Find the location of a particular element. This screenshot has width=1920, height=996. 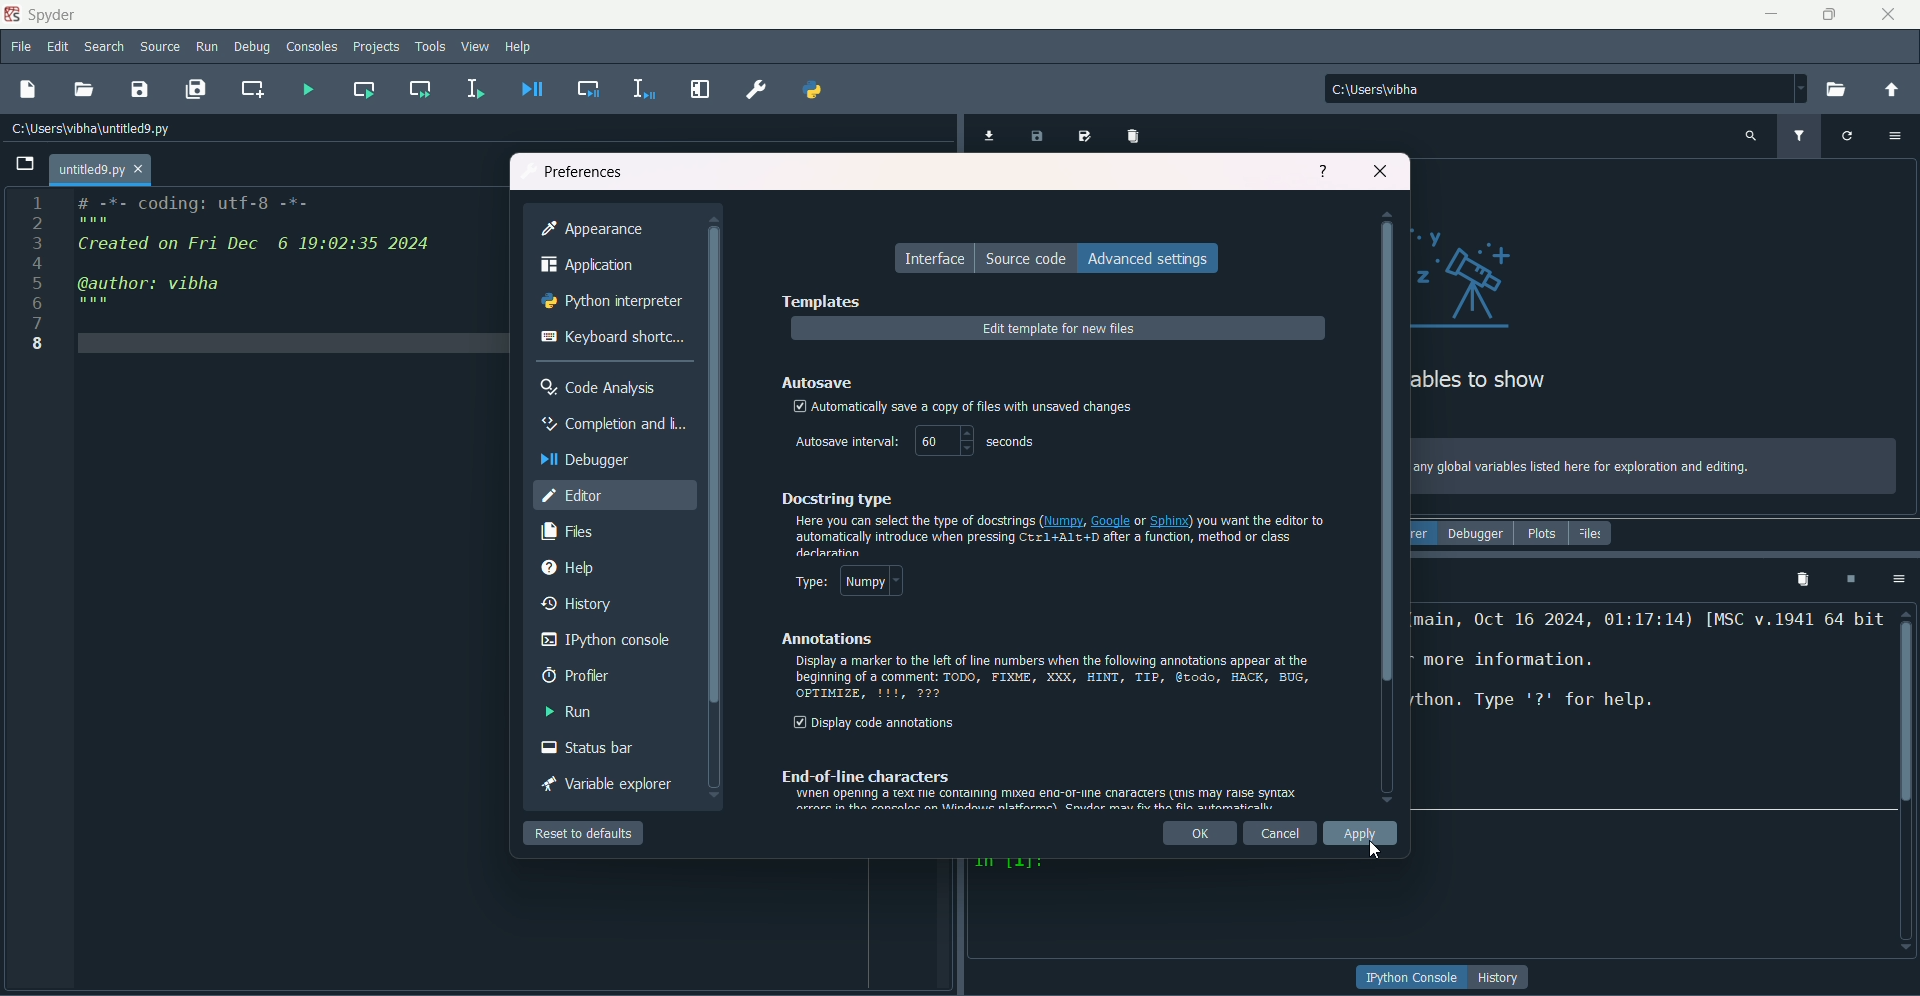

dockstring type is located at coordinates (836, 498).